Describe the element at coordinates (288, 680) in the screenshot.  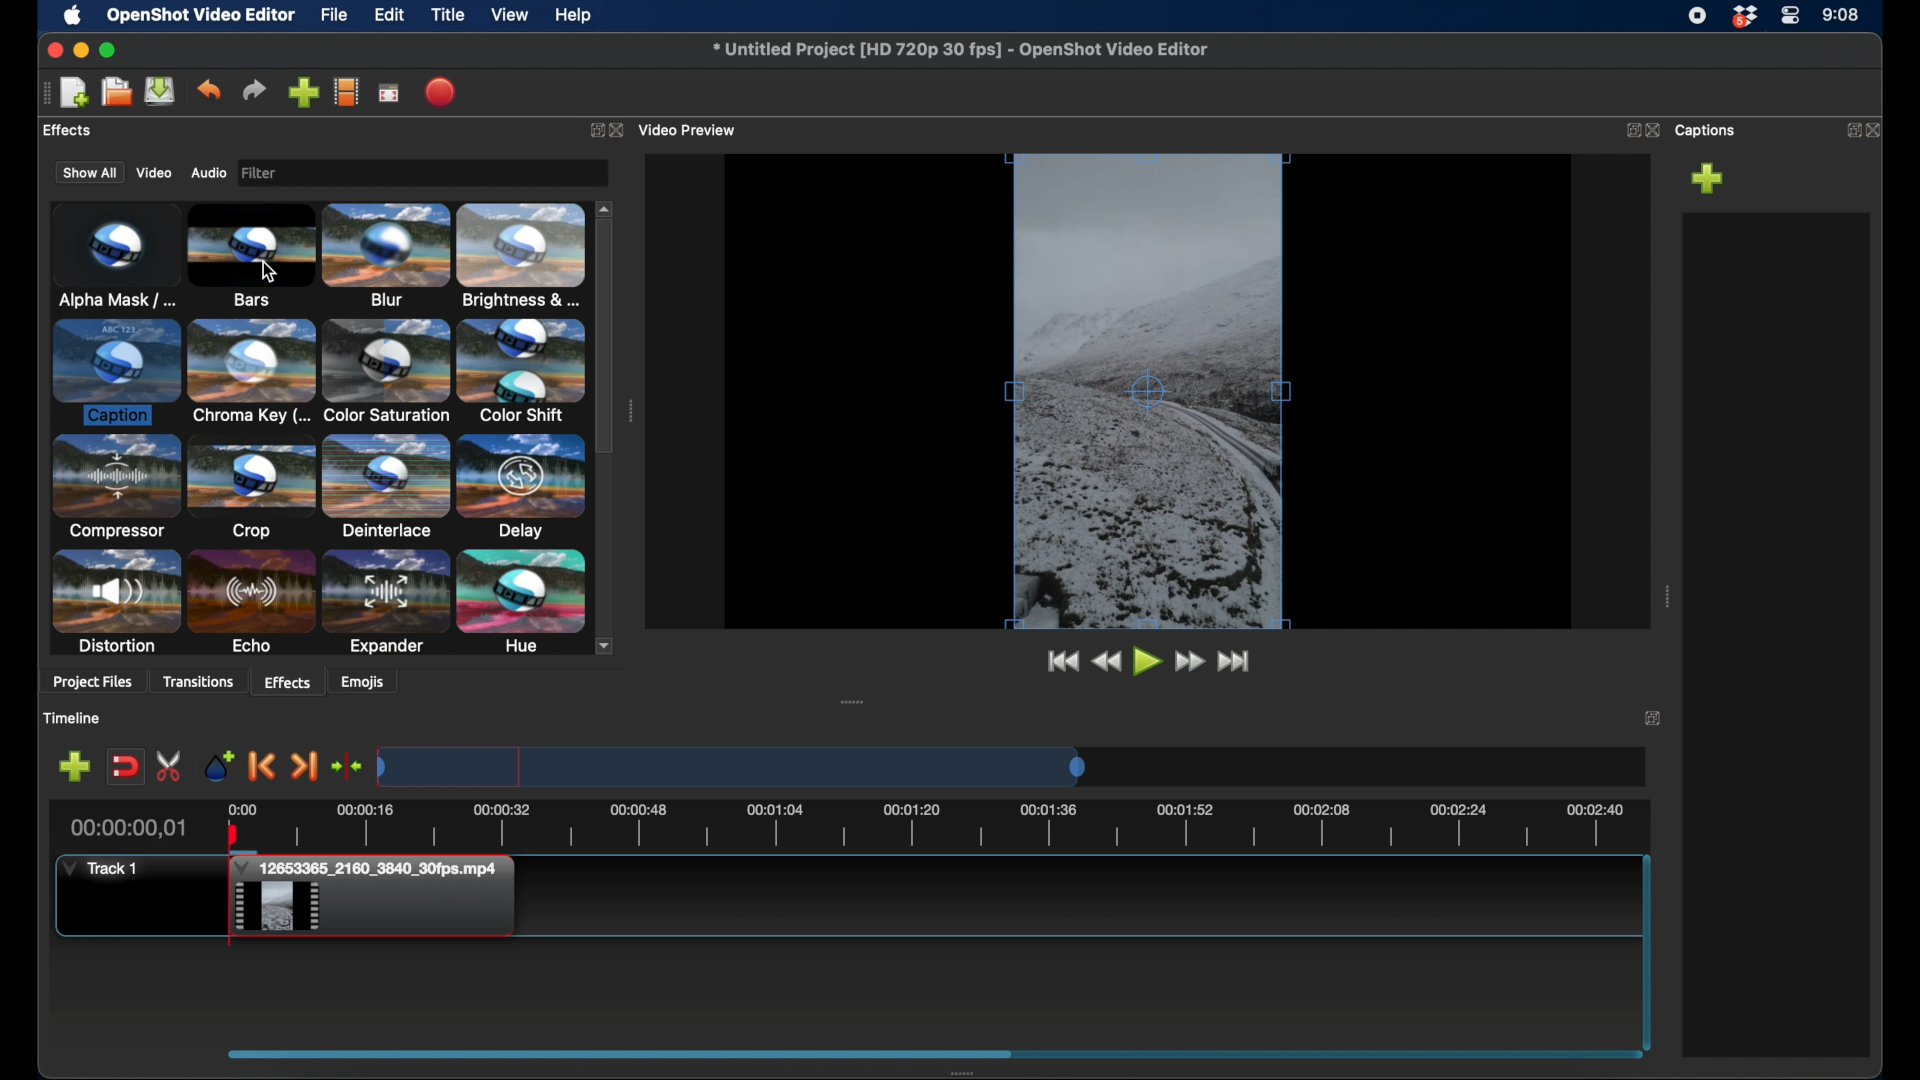
I see `effects` at that location.